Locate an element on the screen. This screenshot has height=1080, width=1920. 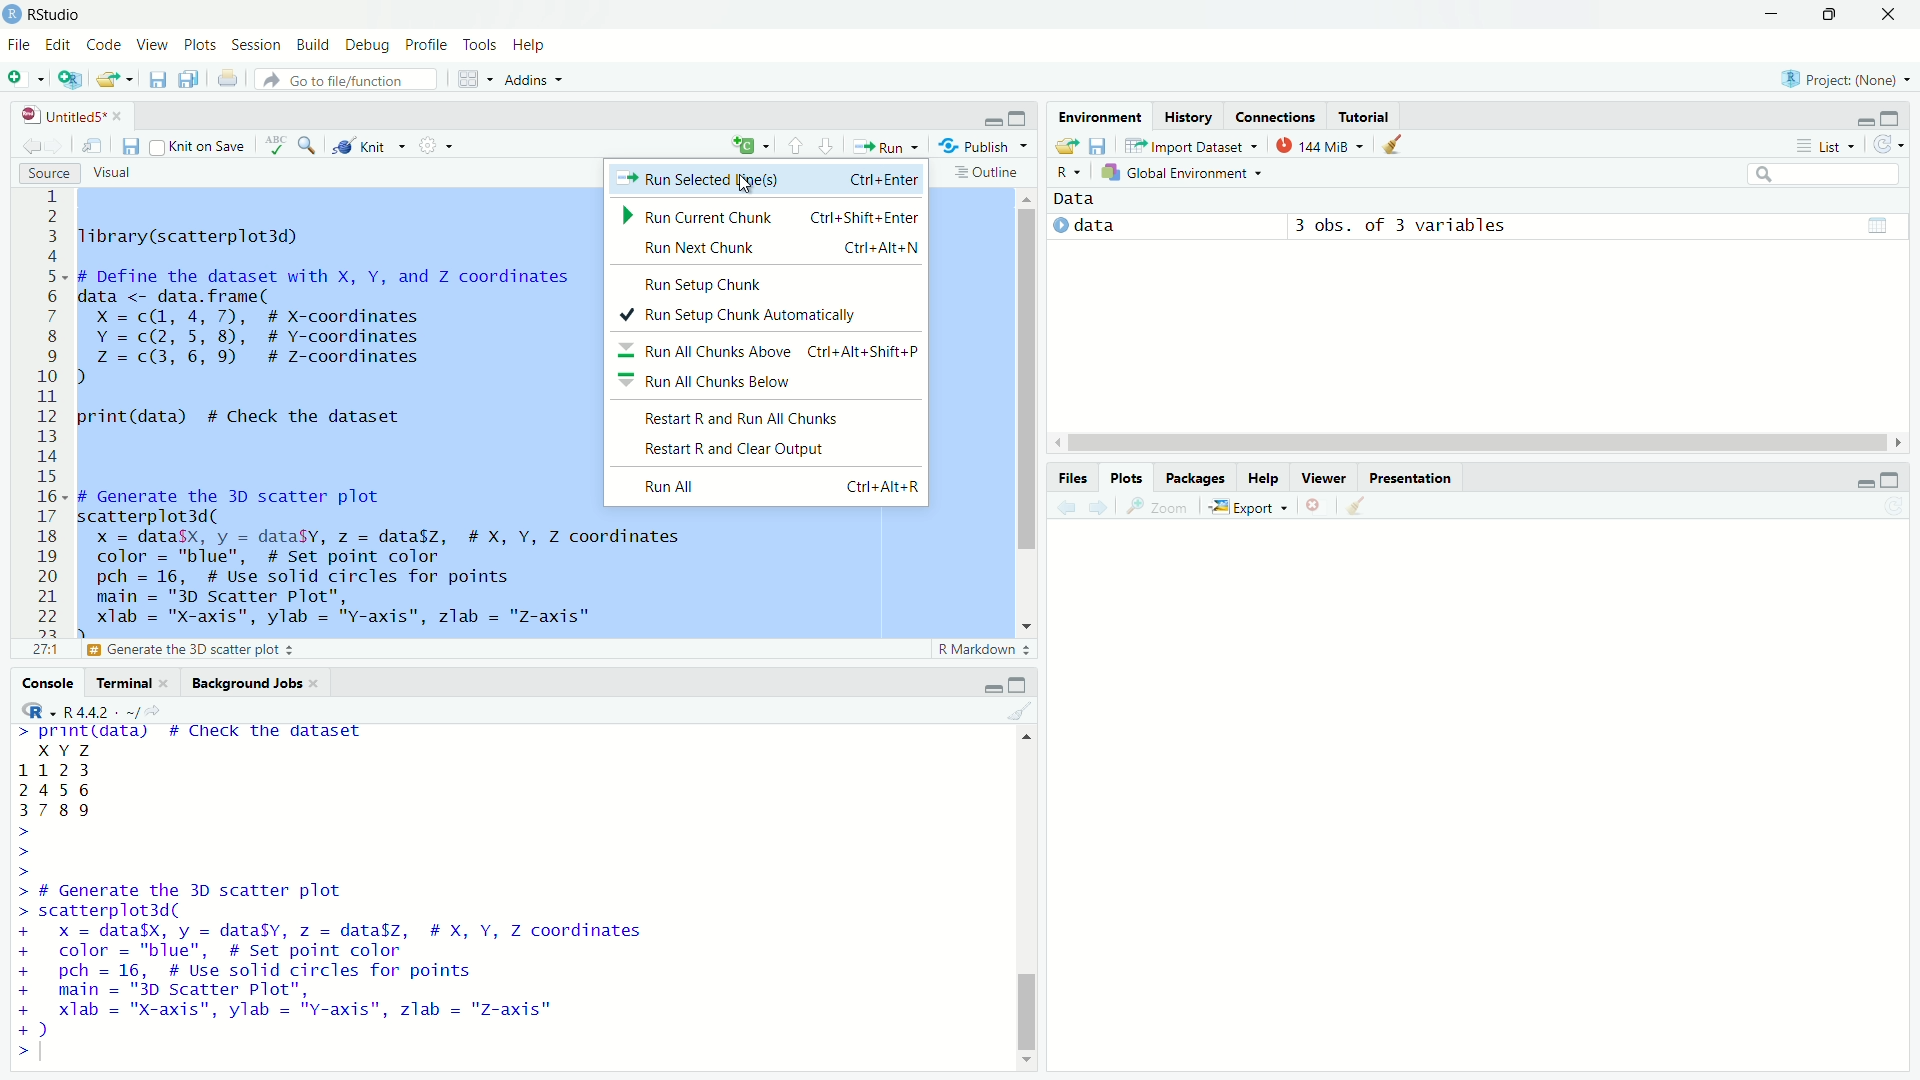
refresh the list of objects in the environment is located at coordinates (1895, 144).